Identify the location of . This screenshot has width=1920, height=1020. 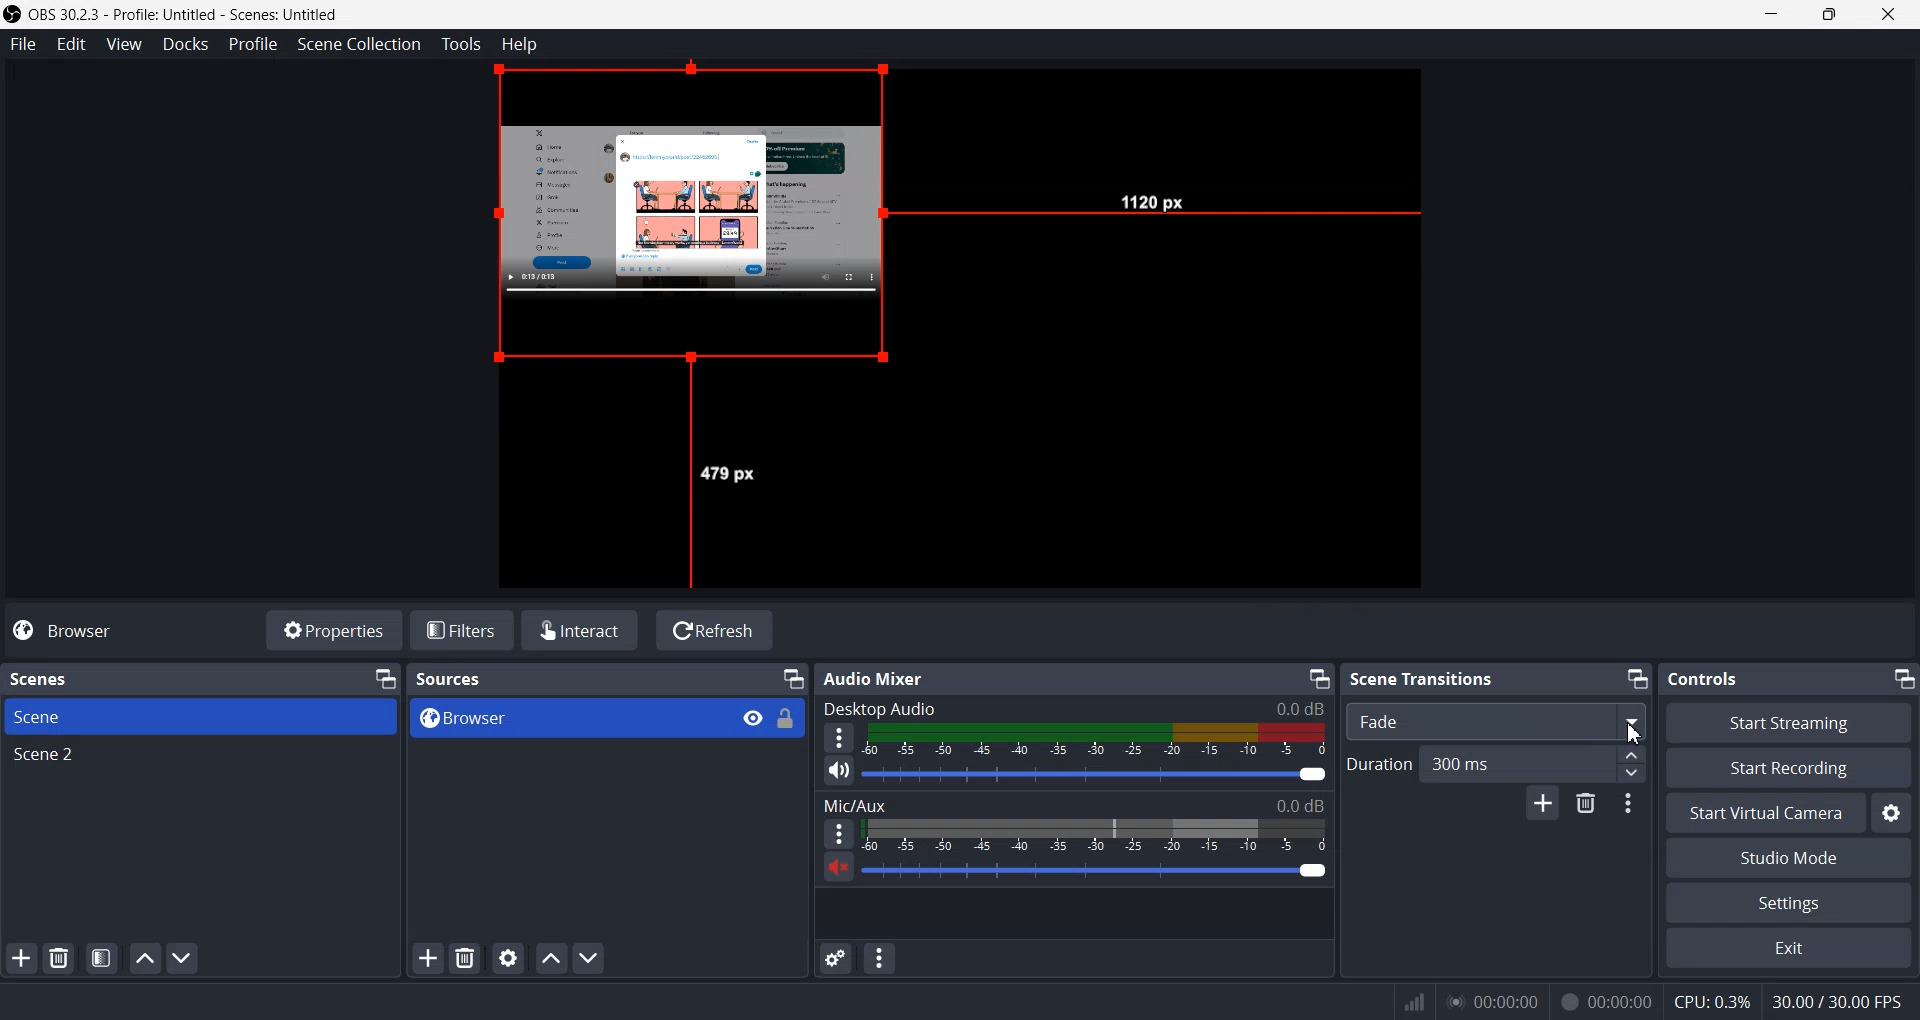
(1414, 1001).